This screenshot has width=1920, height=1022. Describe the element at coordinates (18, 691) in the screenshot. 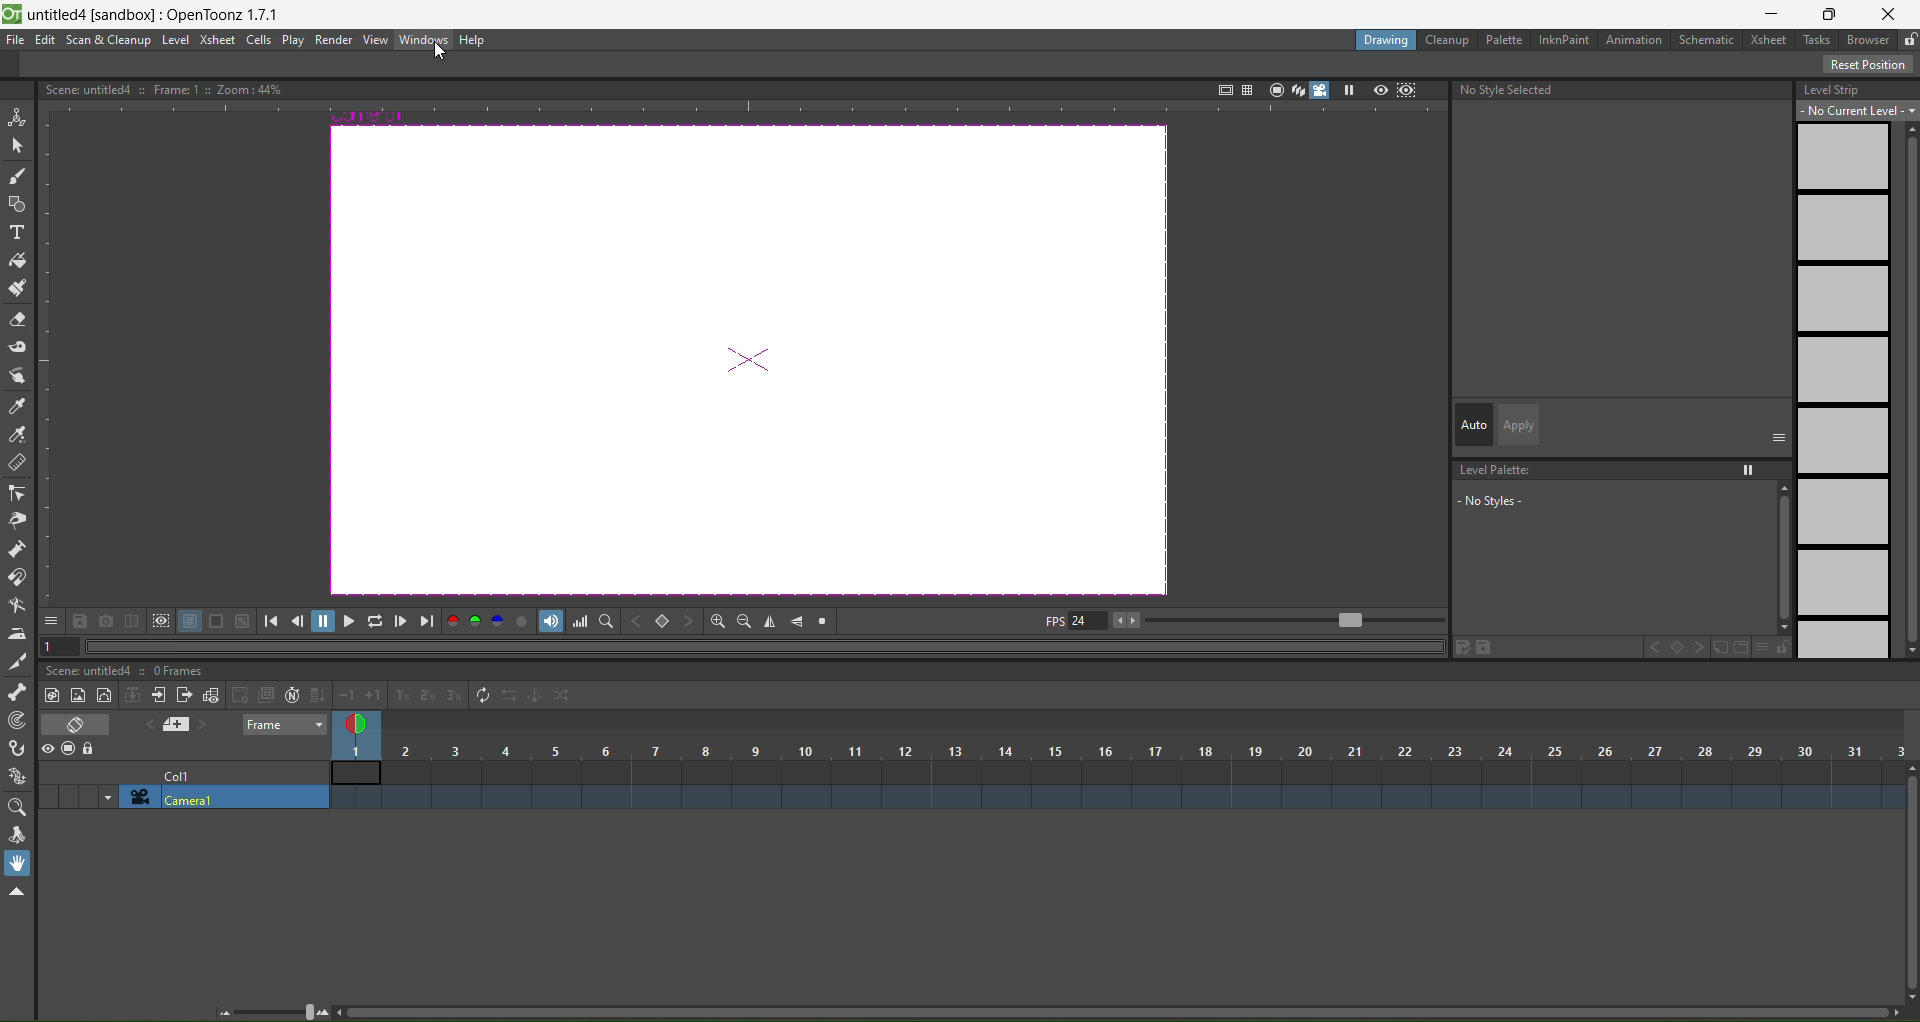

I see `skeleton tool` at that location.